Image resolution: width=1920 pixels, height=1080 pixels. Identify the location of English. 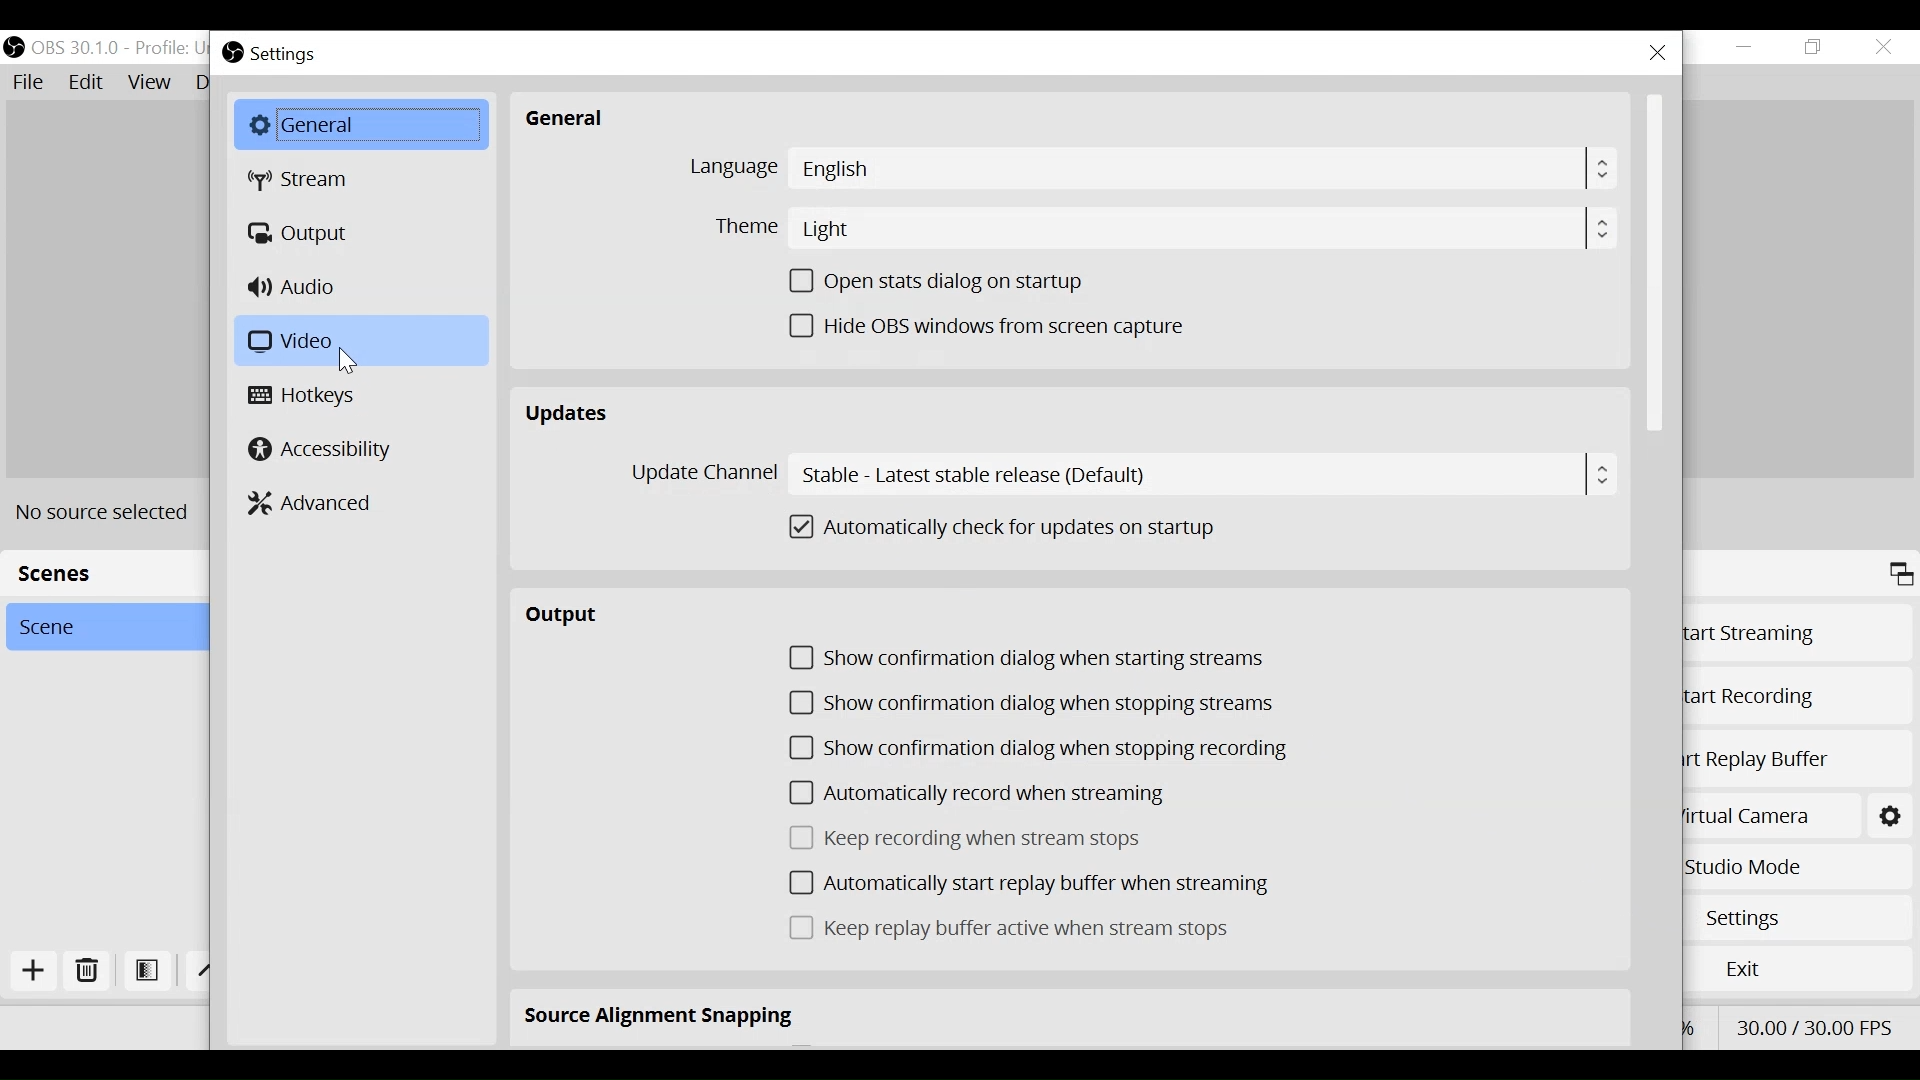
(1202, 169).